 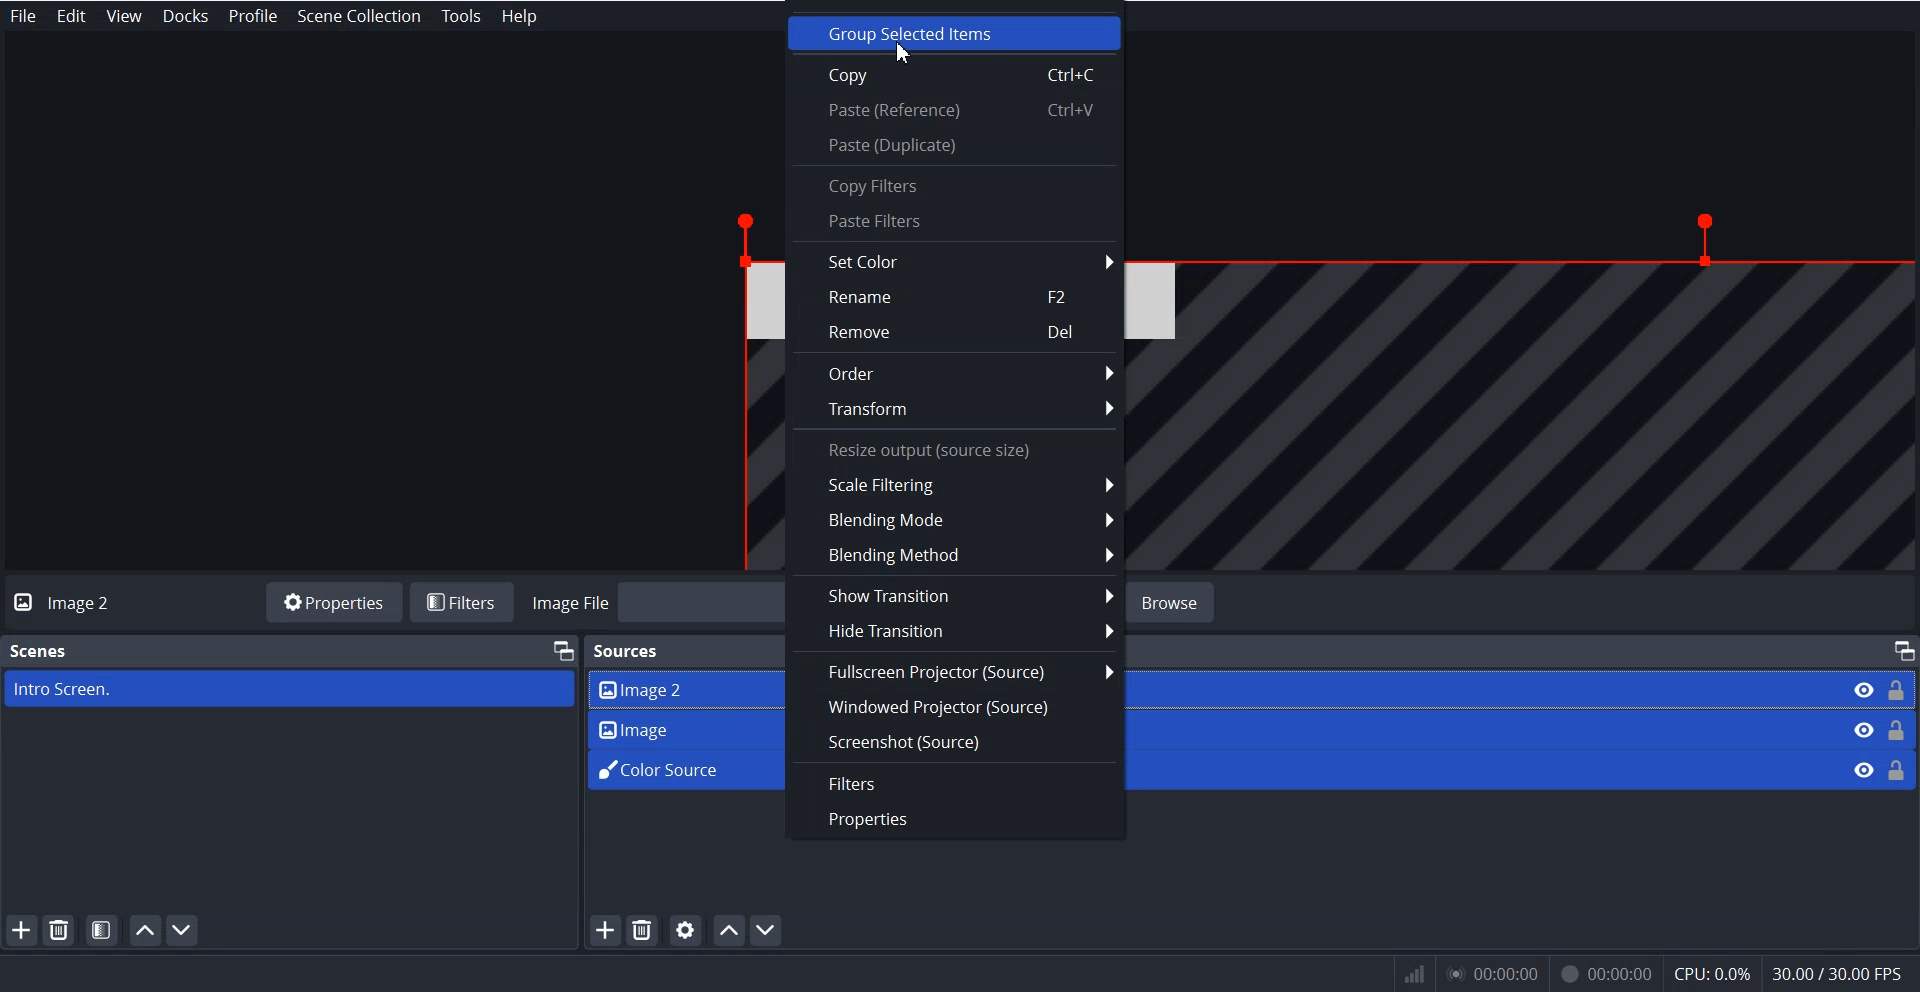 What do you see at coordinates (185, 16) in the screenshot?
I see `Docks` at bounding box center [185, 16].